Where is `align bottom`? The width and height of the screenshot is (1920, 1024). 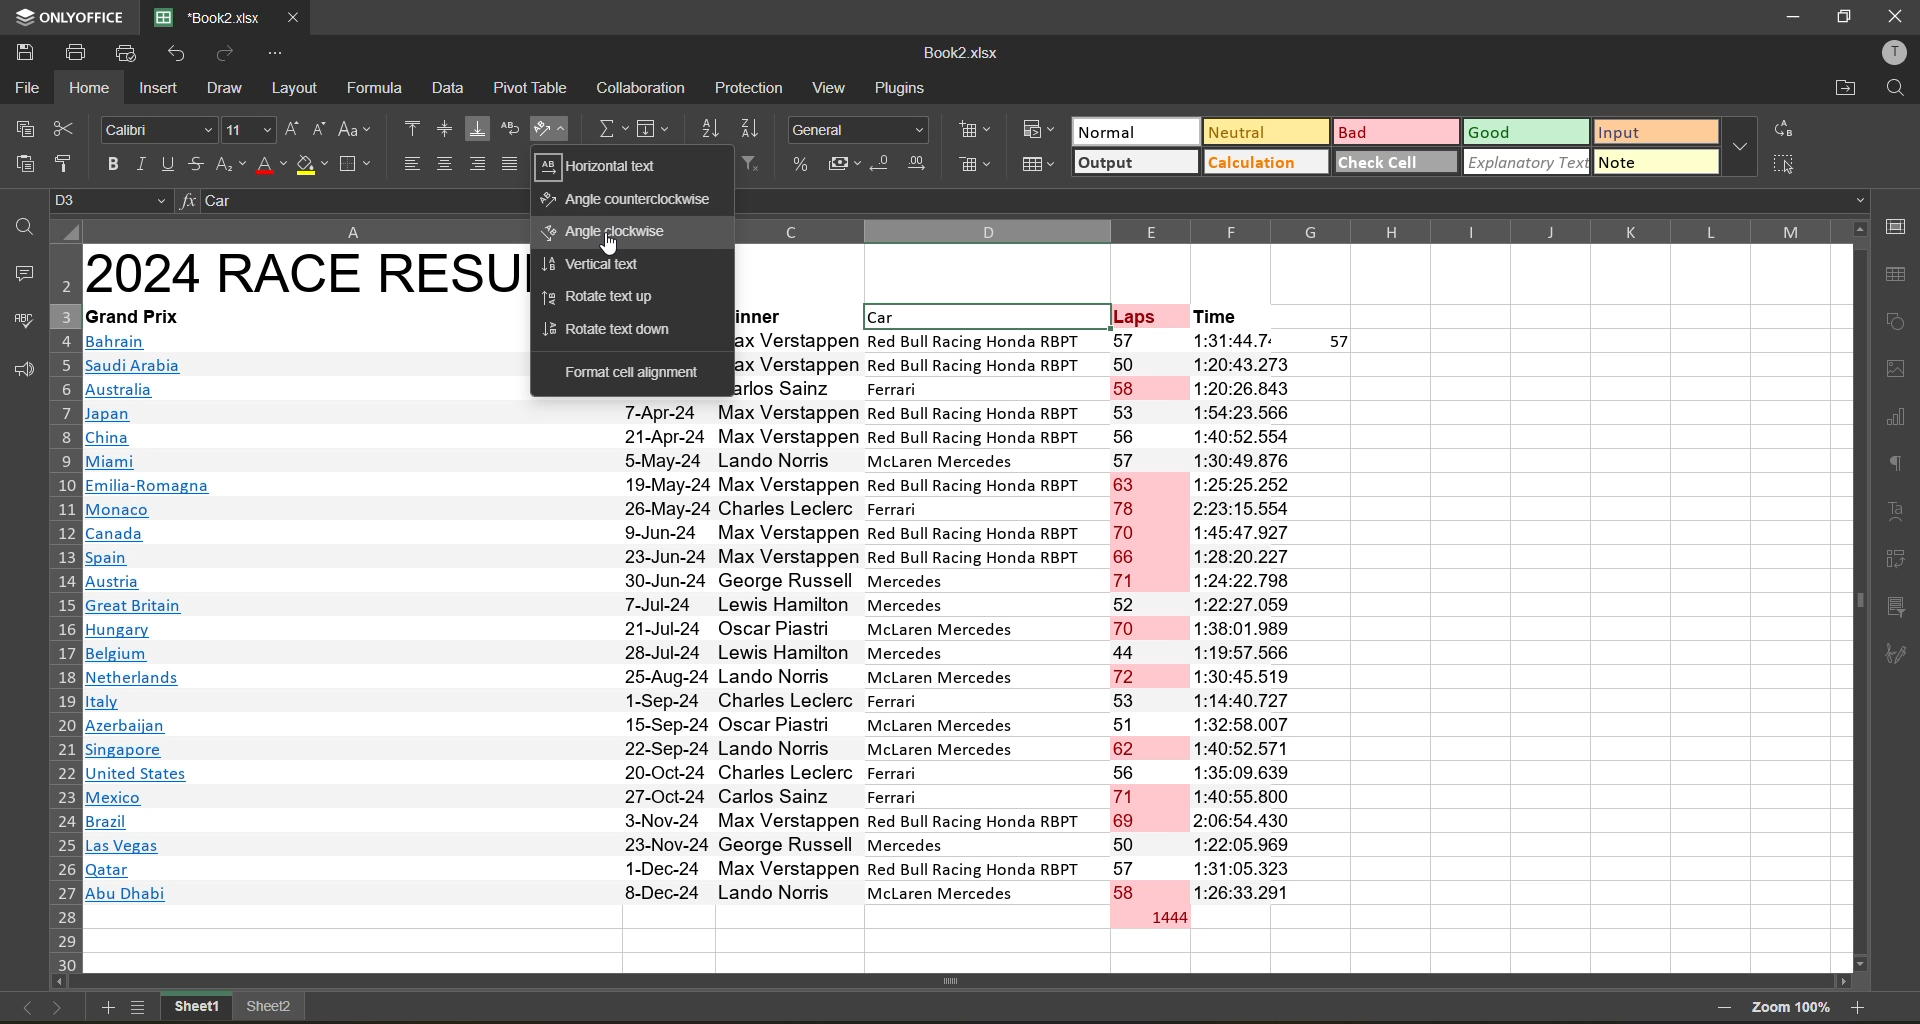
align bottom is located at coordinates (476, 127).